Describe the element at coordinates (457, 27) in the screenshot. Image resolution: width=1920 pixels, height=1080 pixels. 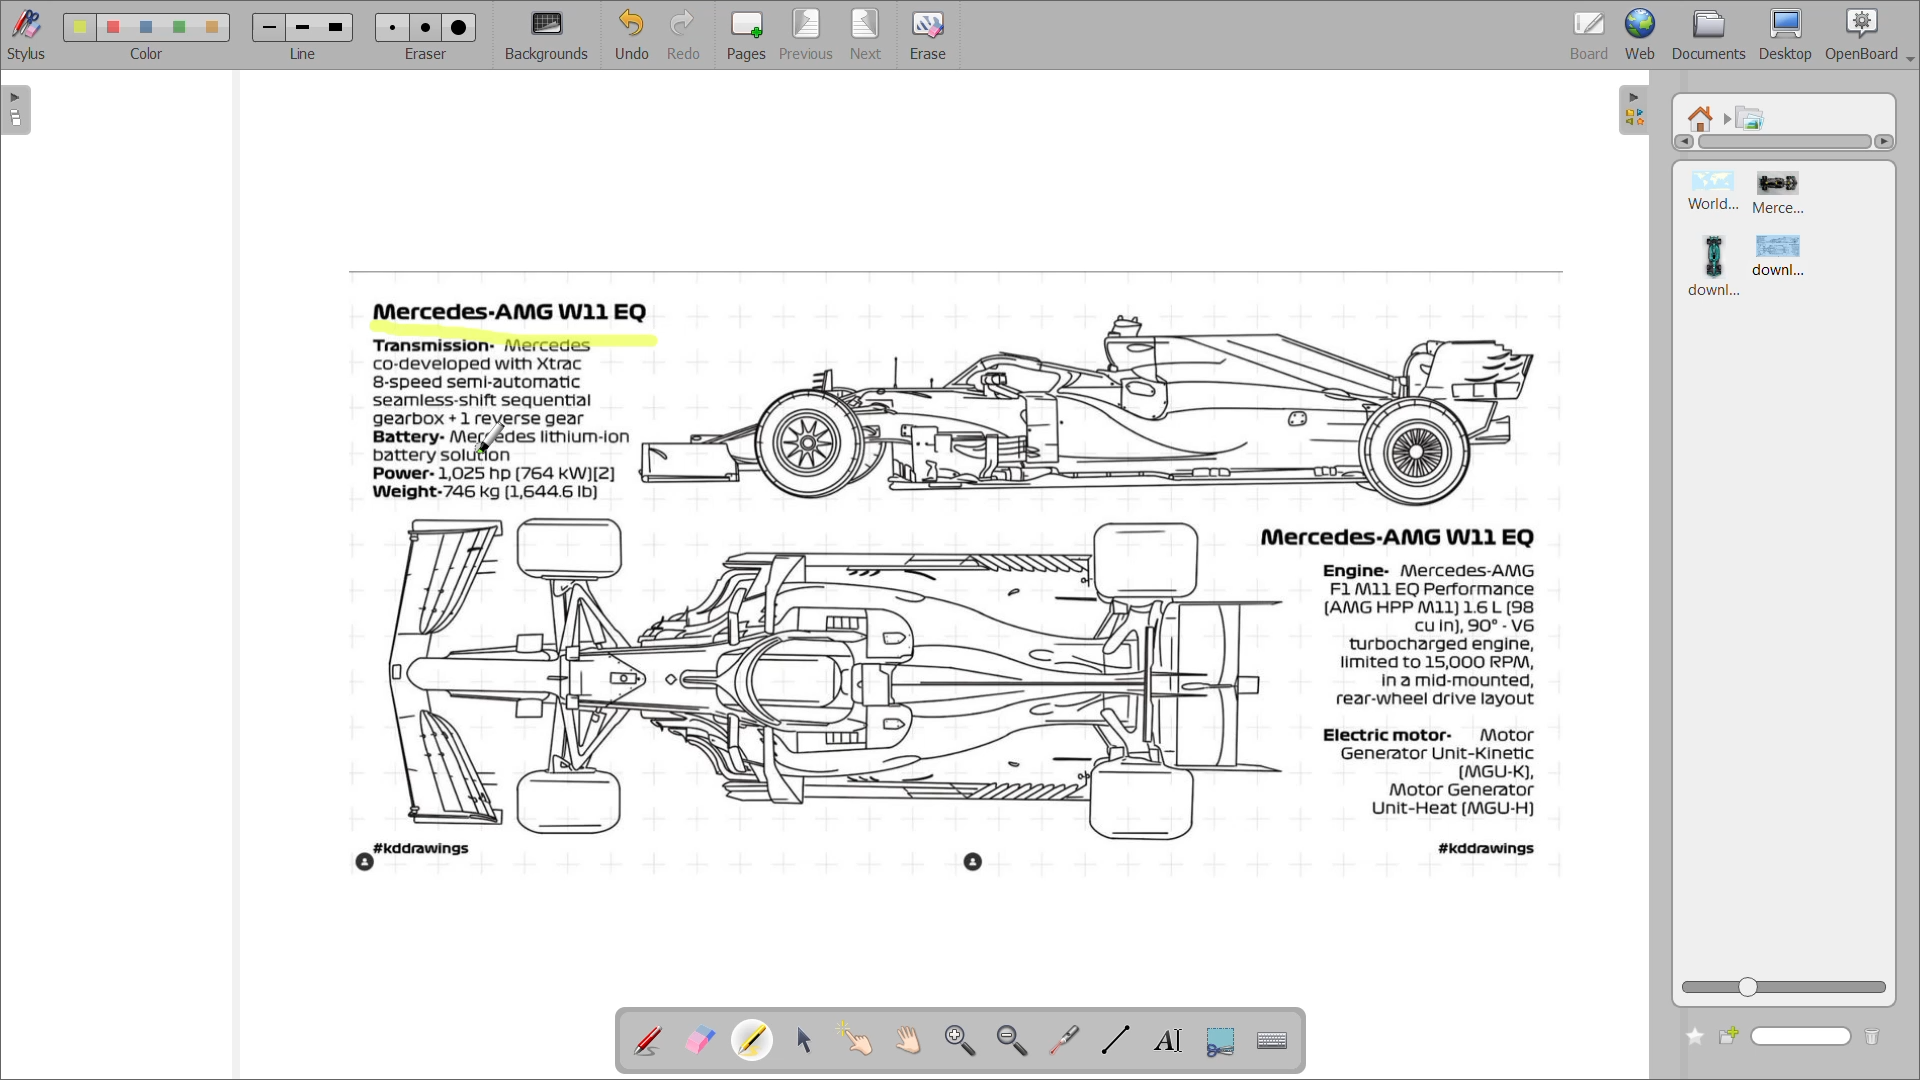
I see `eraser 3` at that location.